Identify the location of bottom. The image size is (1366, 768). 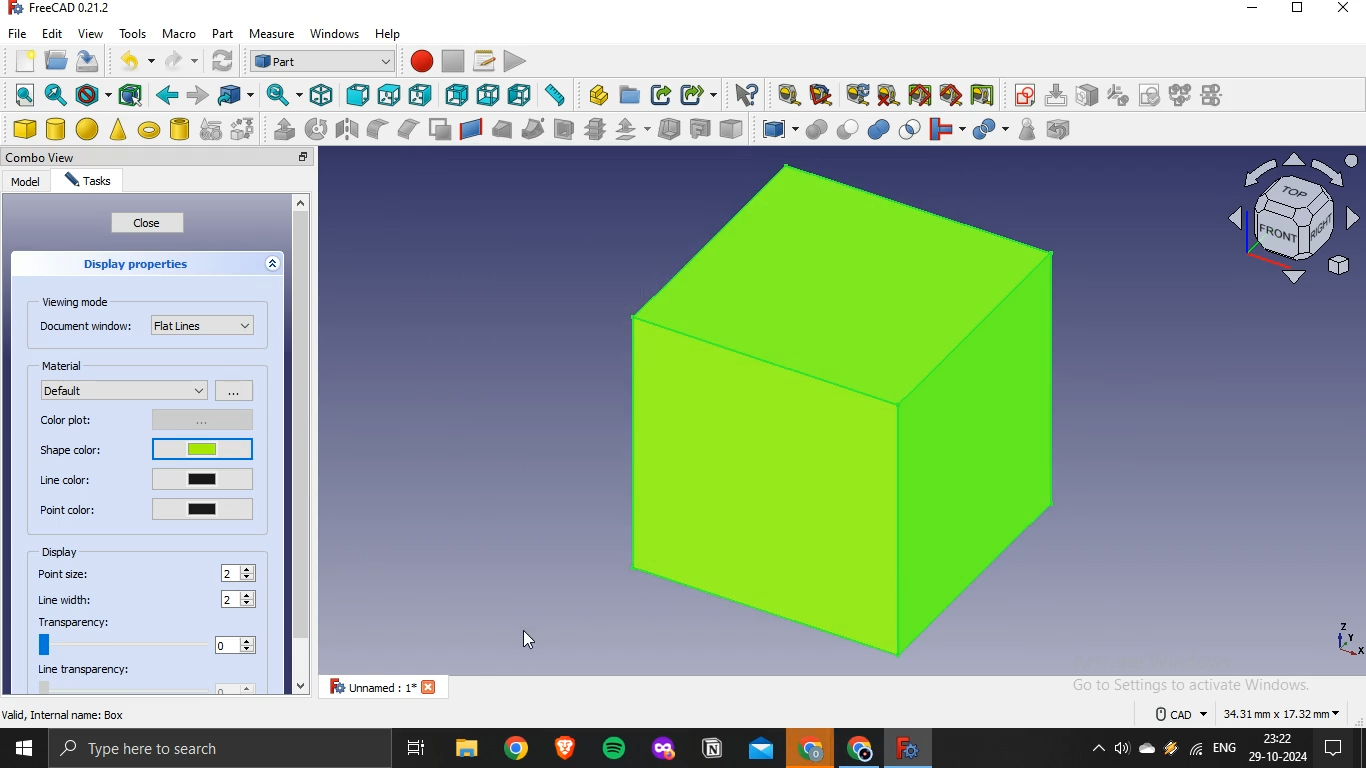
(489, 95).